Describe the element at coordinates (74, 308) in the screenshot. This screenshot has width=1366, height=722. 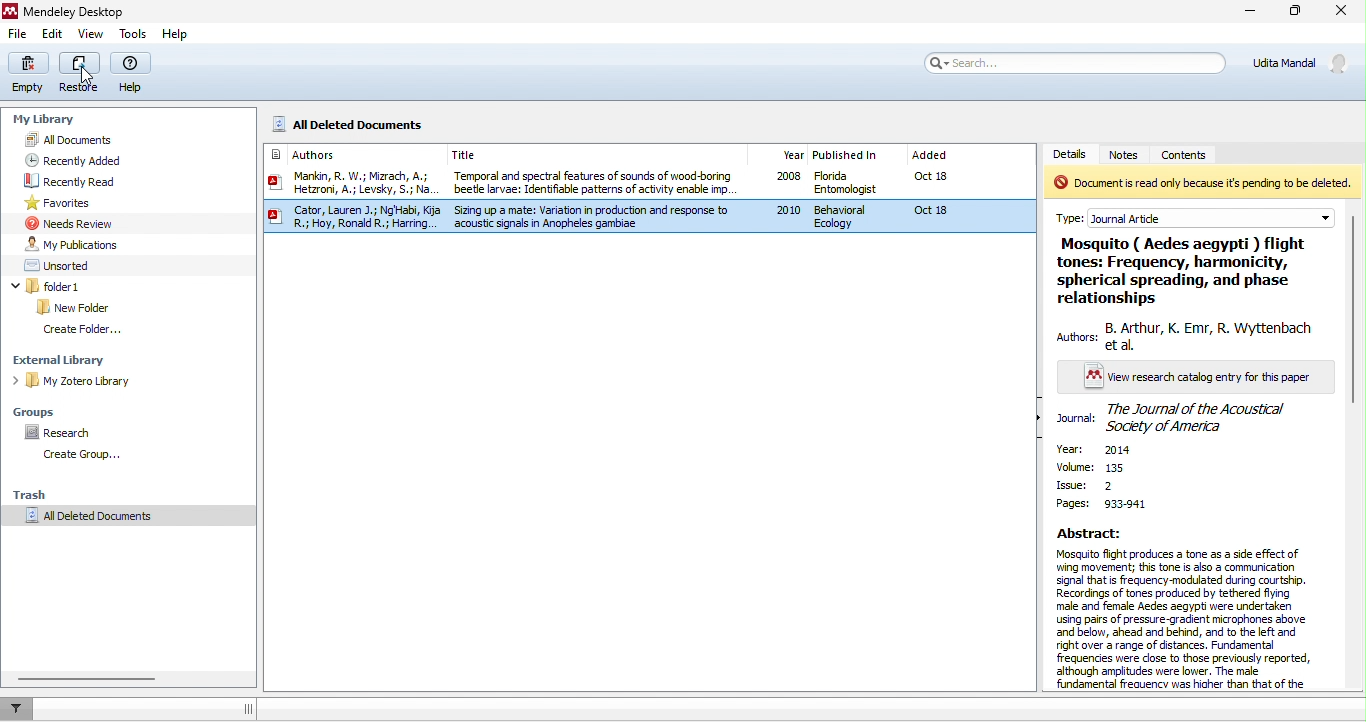
I see `new folder` at that location.